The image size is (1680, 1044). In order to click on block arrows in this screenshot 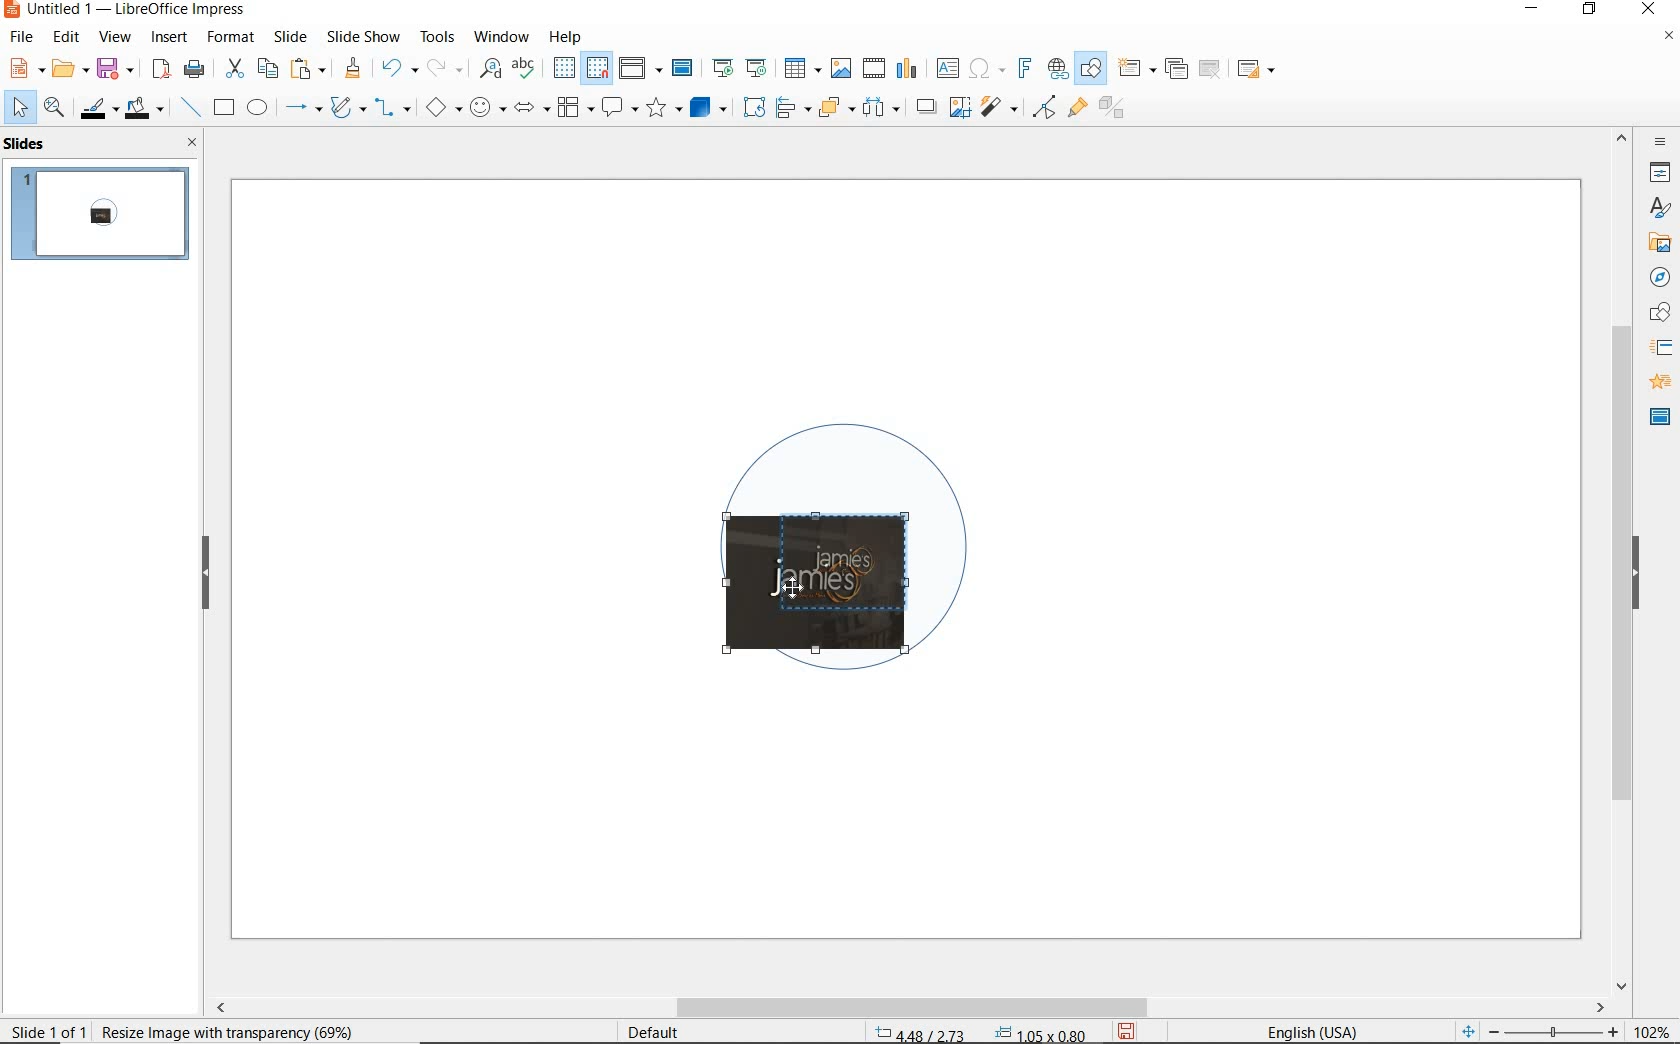, I will do `click(528, 109)`.